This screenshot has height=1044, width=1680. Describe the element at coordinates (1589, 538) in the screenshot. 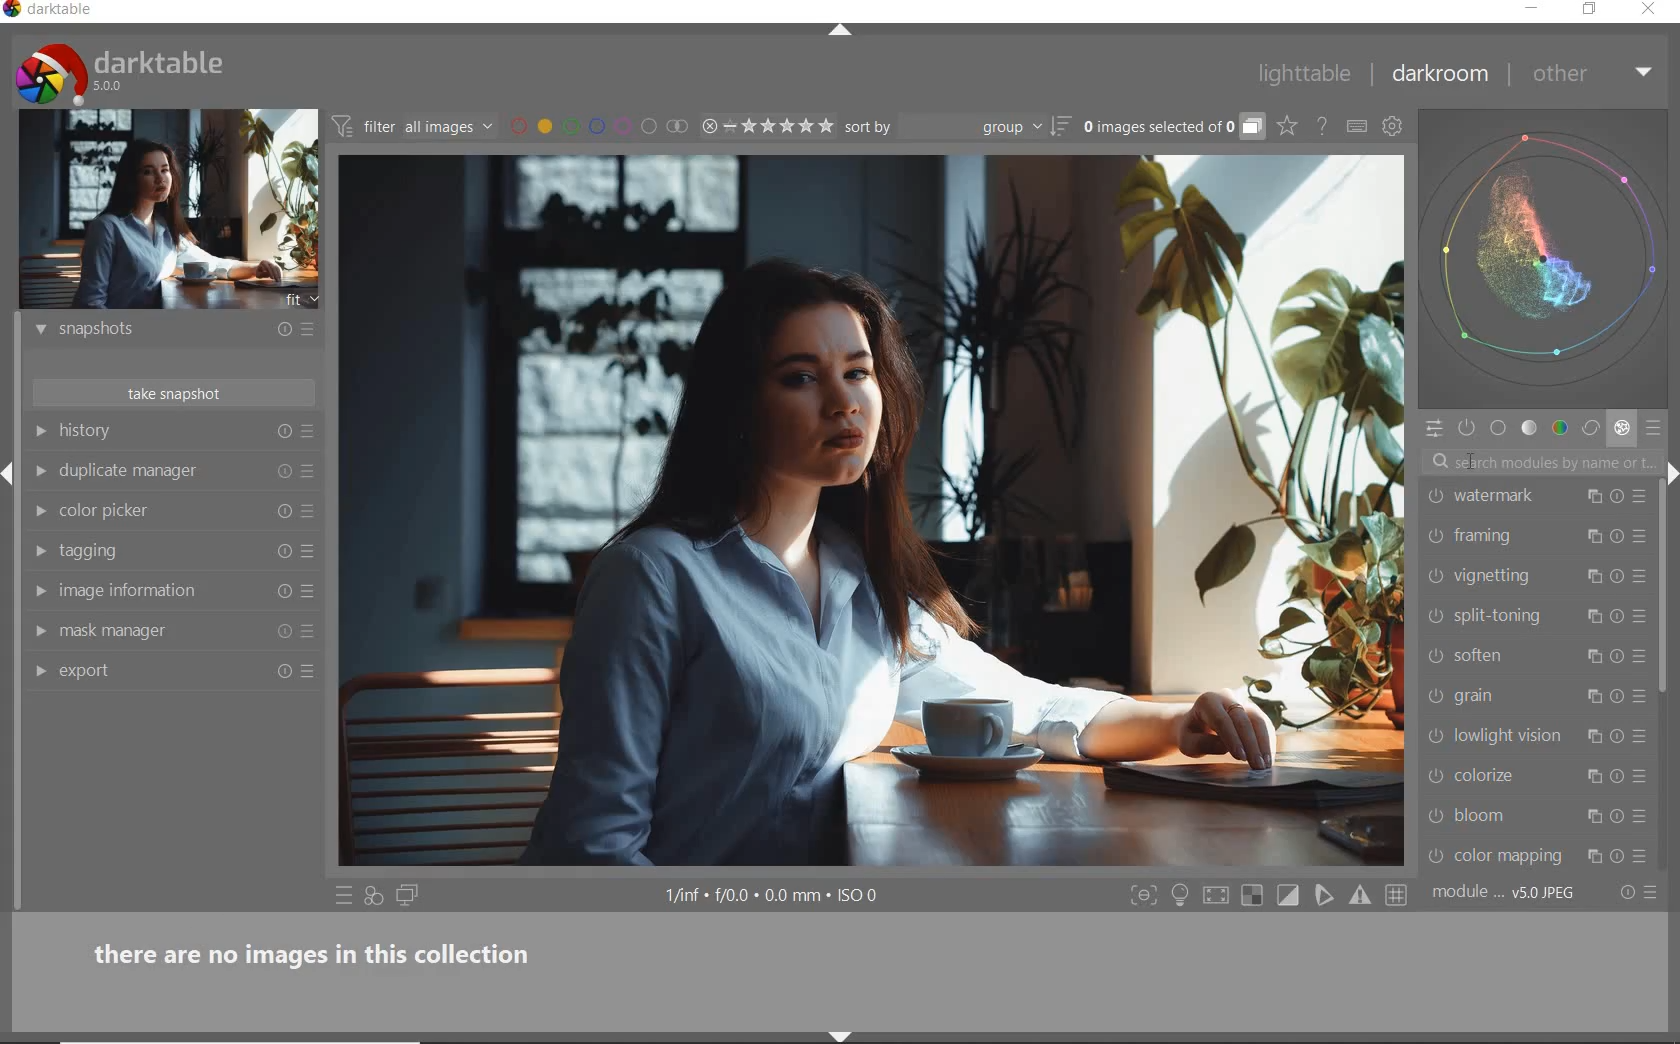

I see `multiple instance actions` at that location.